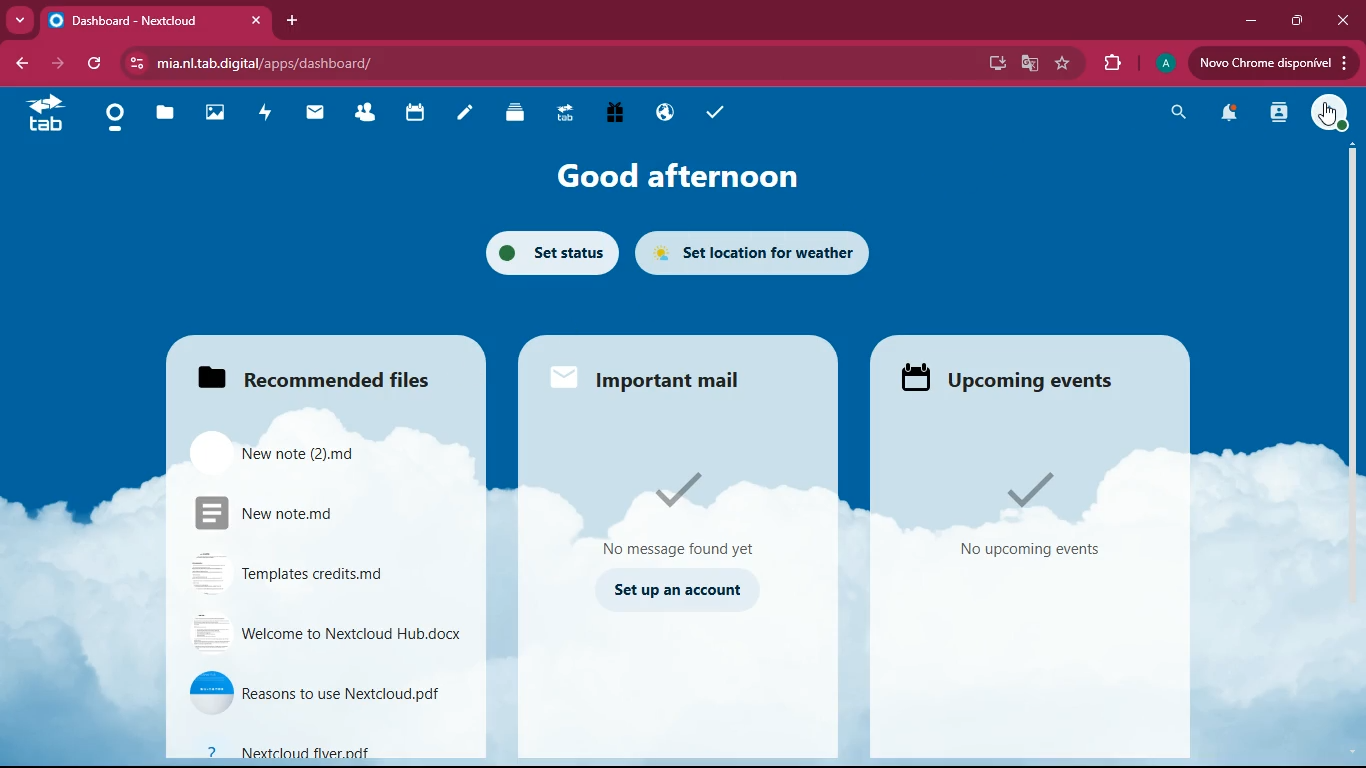 The width and height of the screenshot is (1366, 768). What do you see at coordinates (365, 114) in the screenshot?
I see `friends` at bounding box center [365, 114].